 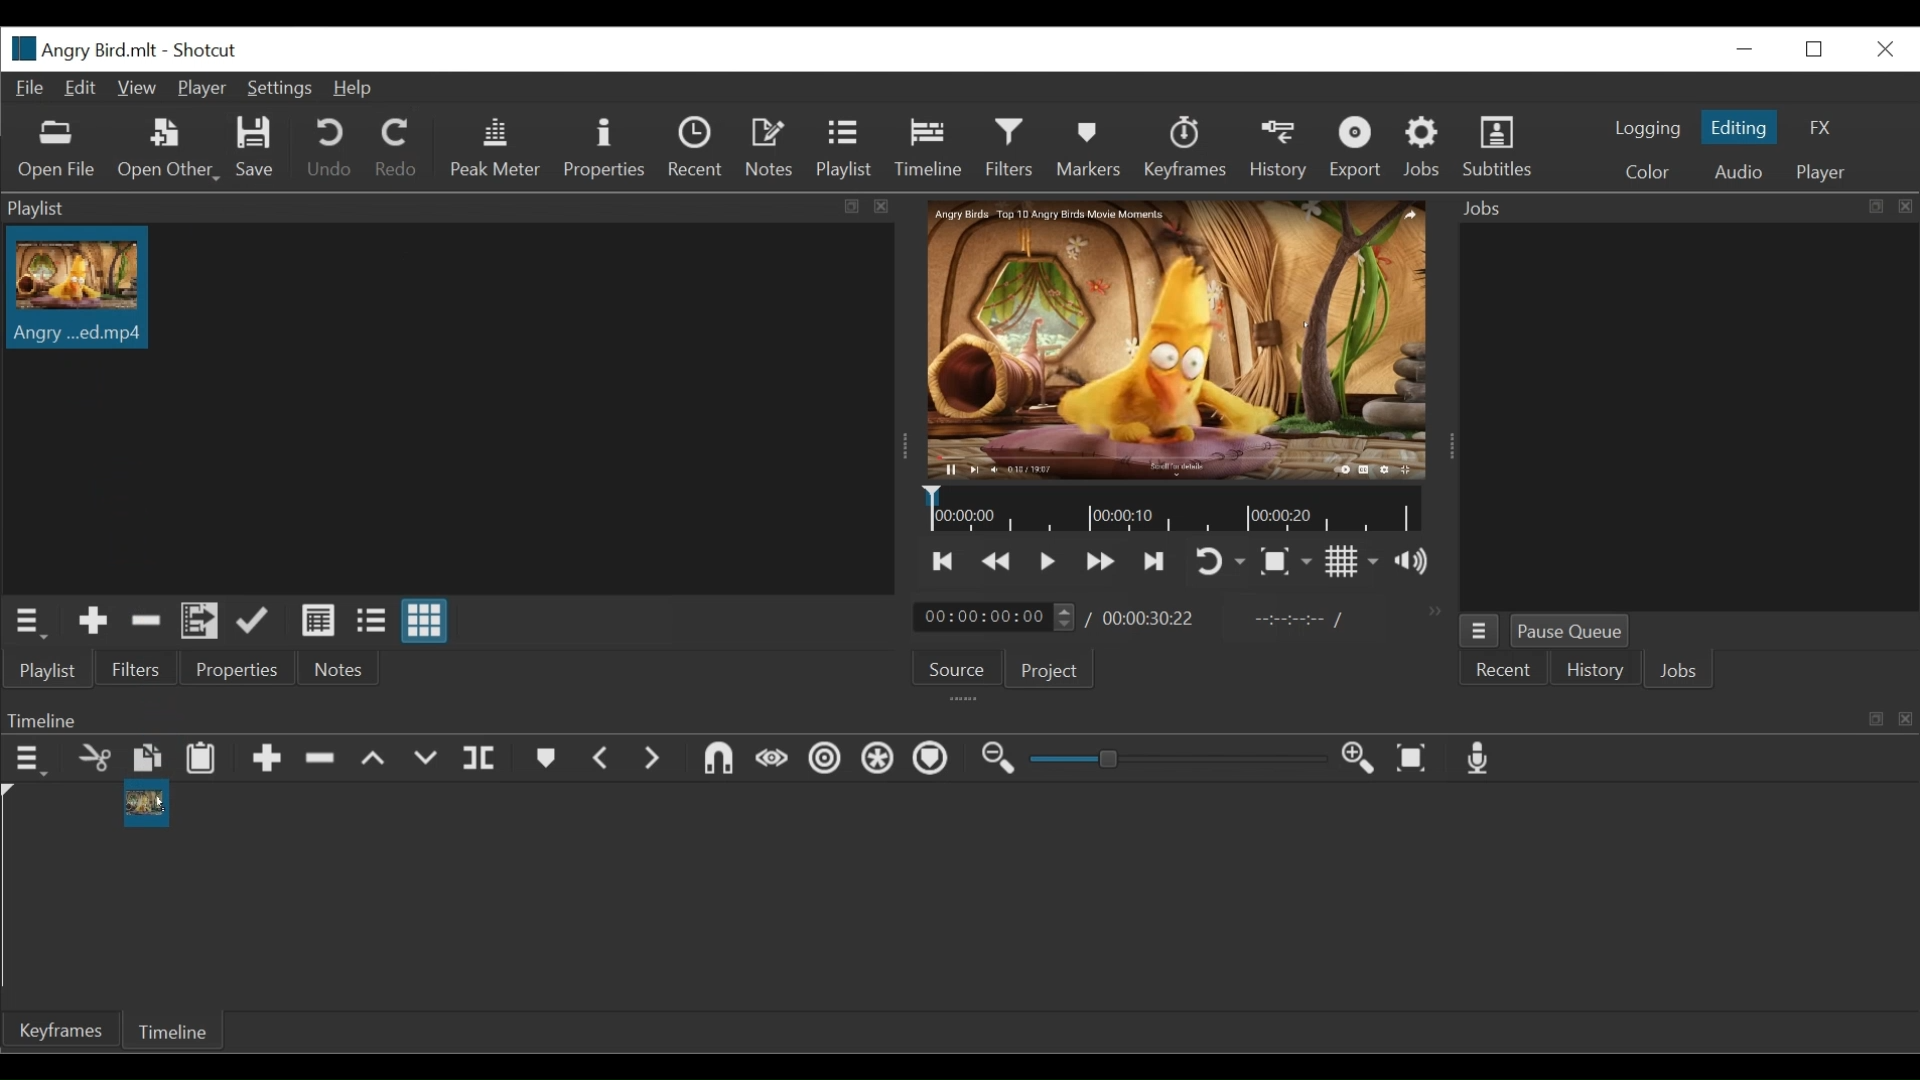 I want to click on Add the Source to the playlist, so click(x=92, y=621).